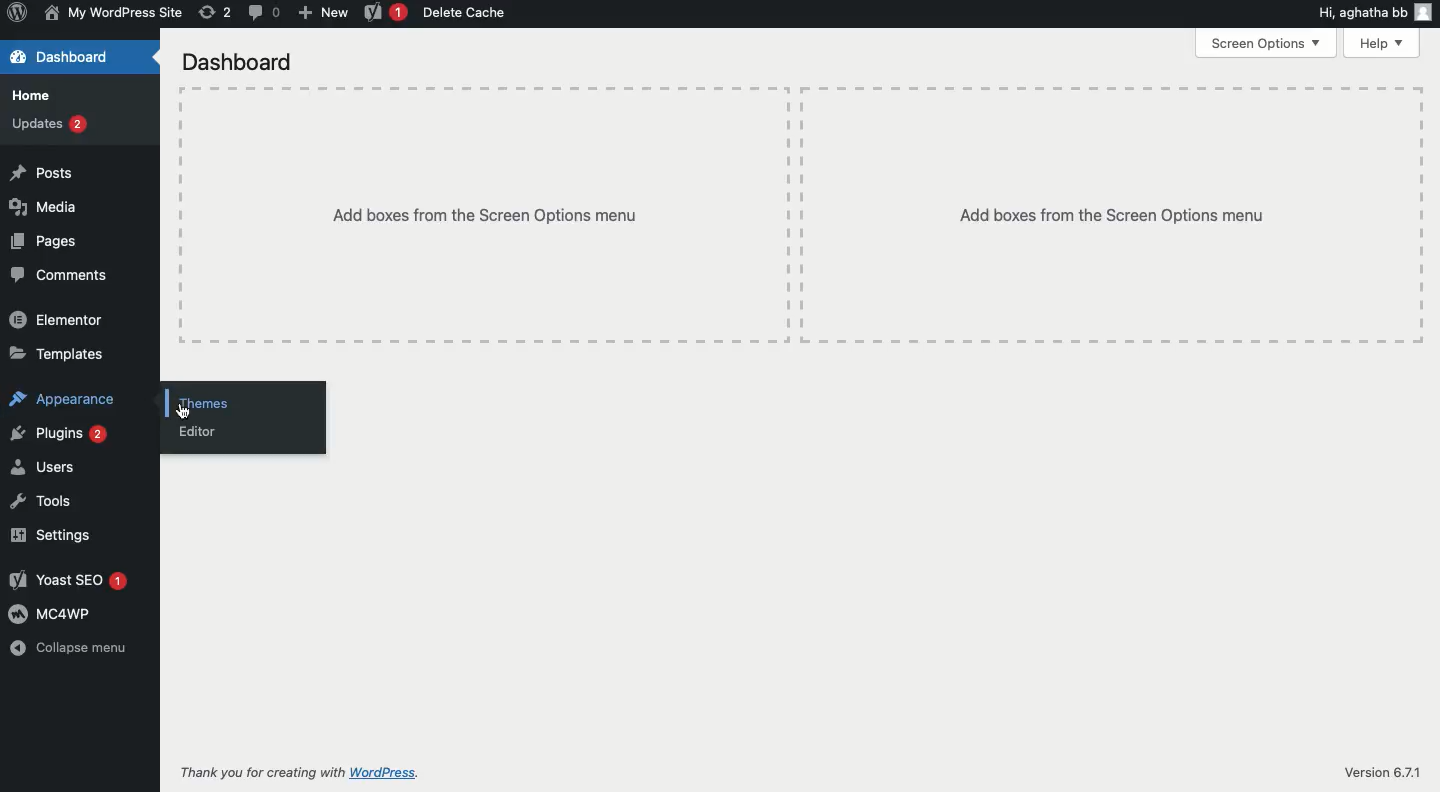  Describe the element at coordinates (265, 12) in the screenshot. I see `Comment` at that location.